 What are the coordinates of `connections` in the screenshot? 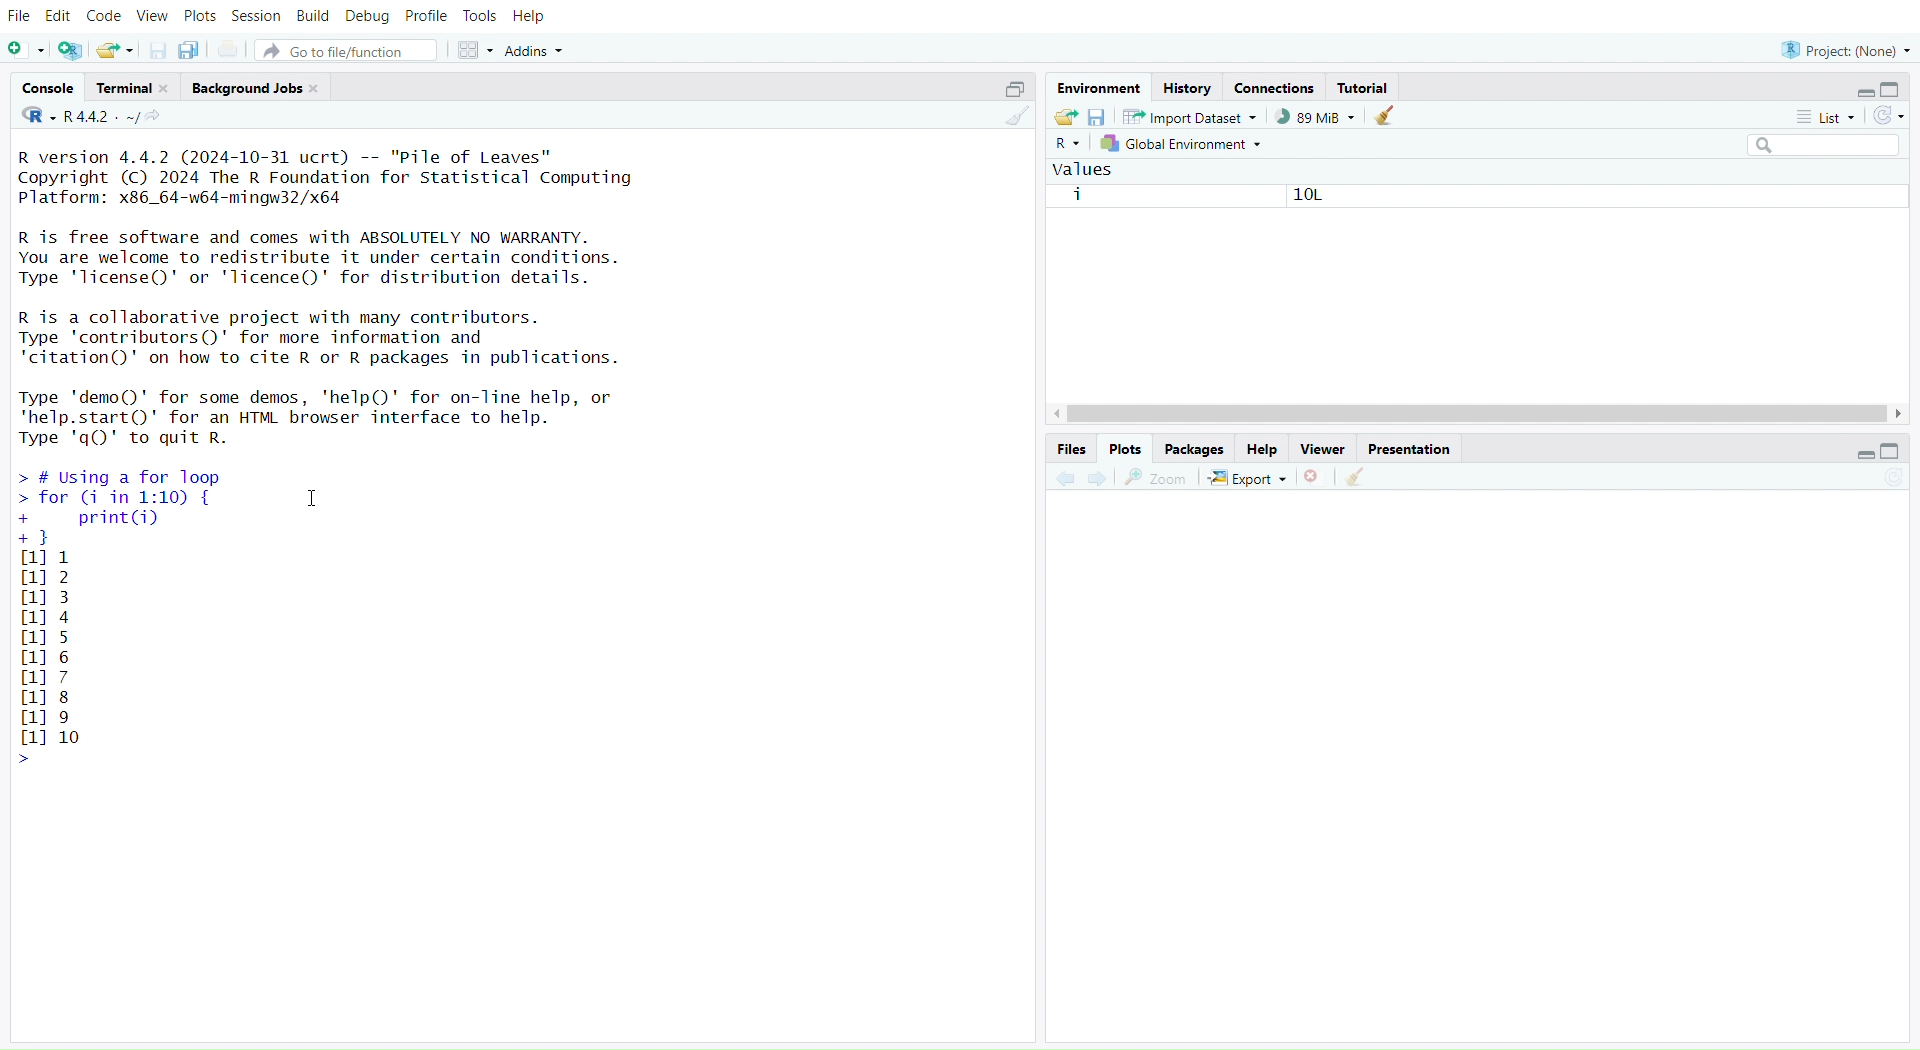 It's located at (1277, 86).